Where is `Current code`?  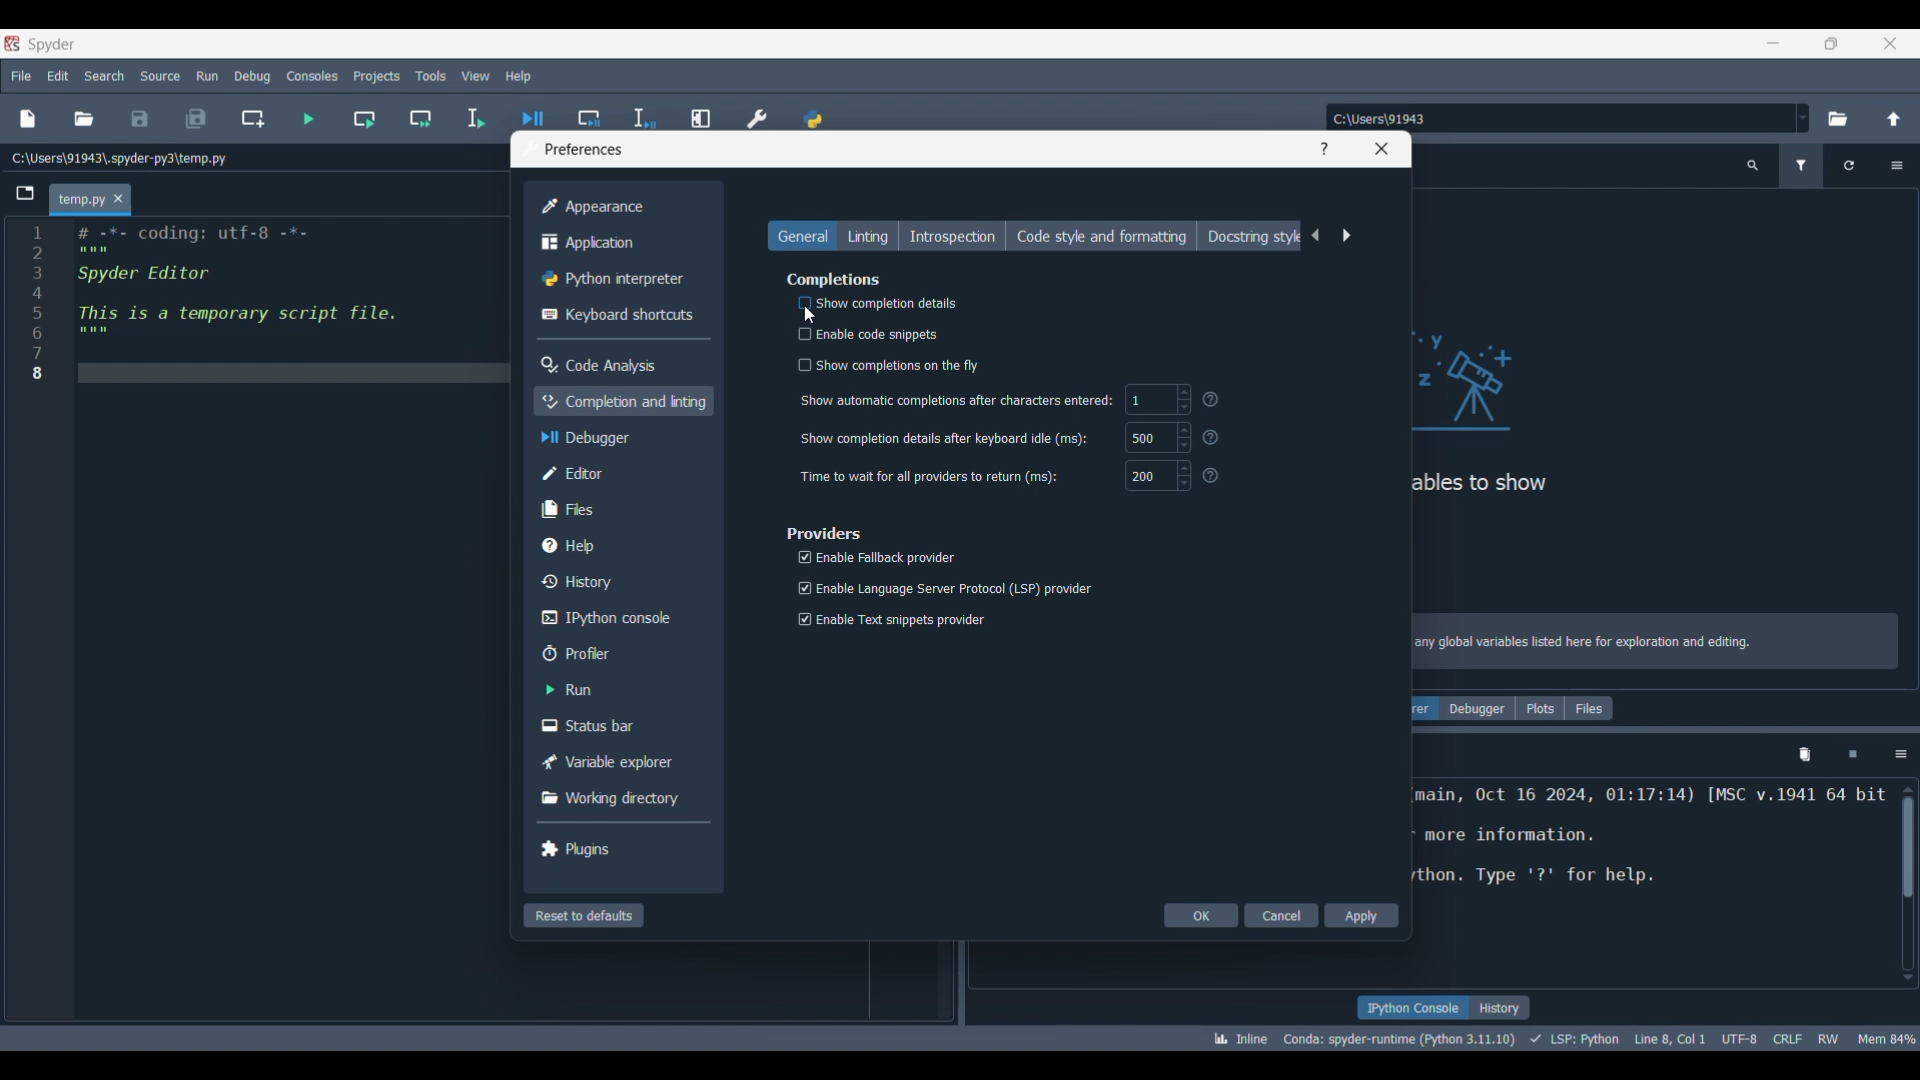 Current code is located at coordinates (267, 301).